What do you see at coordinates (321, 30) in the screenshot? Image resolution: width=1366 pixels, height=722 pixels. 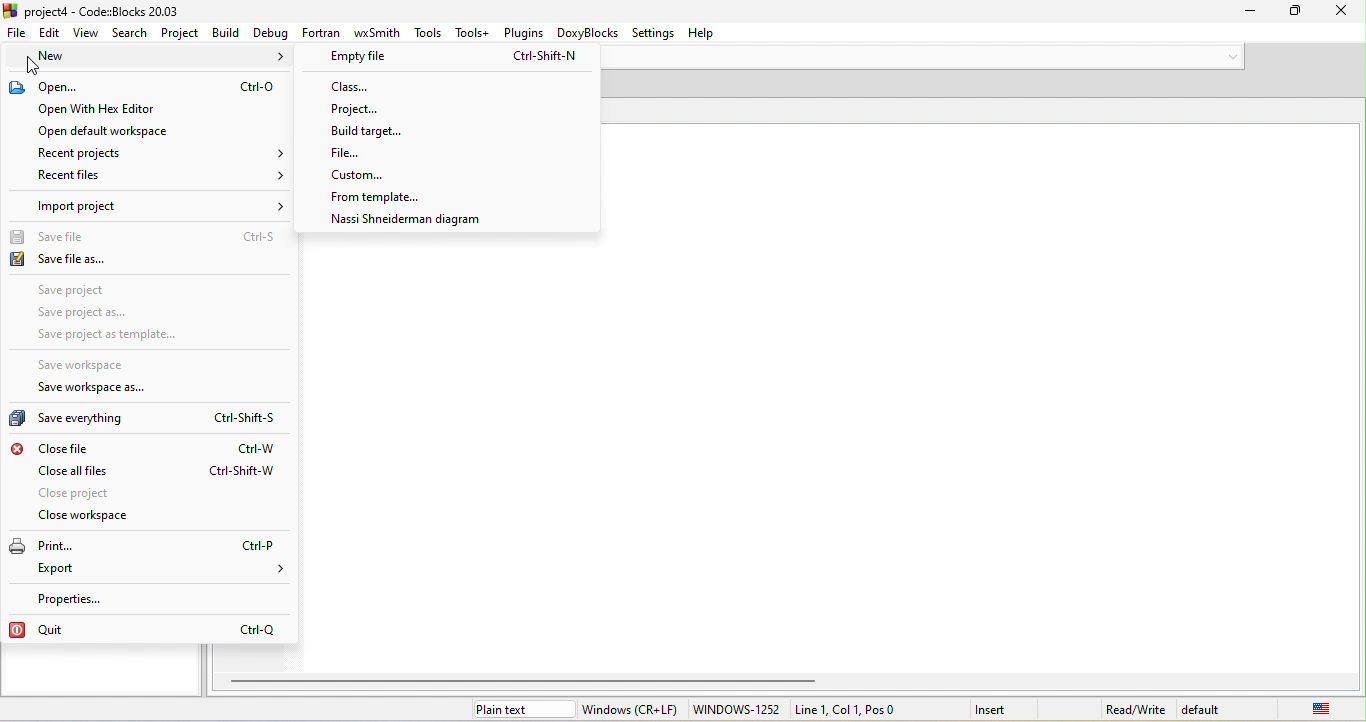 I see `fortran` at bounding box center [321, 30].